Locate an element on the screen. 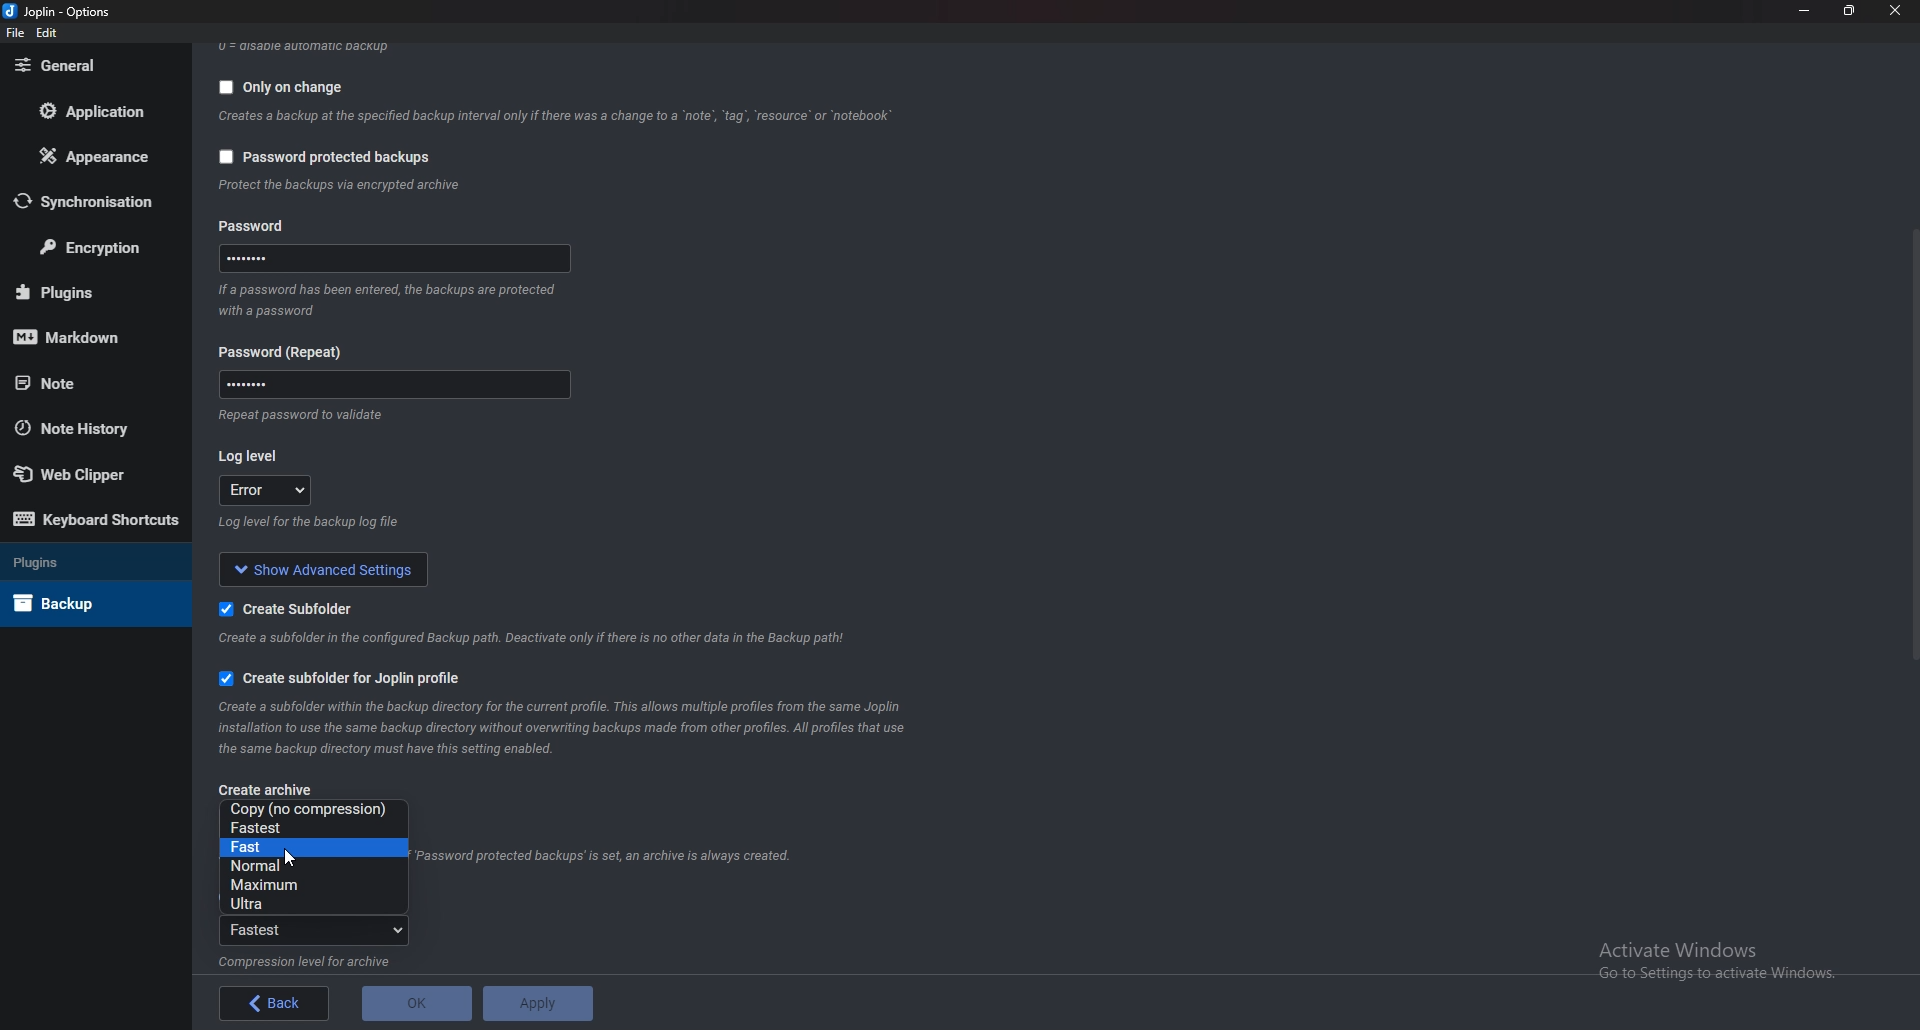 This screenshot has width=1920, height=1030. Info on subfolder is located at coordinates (531, 640).